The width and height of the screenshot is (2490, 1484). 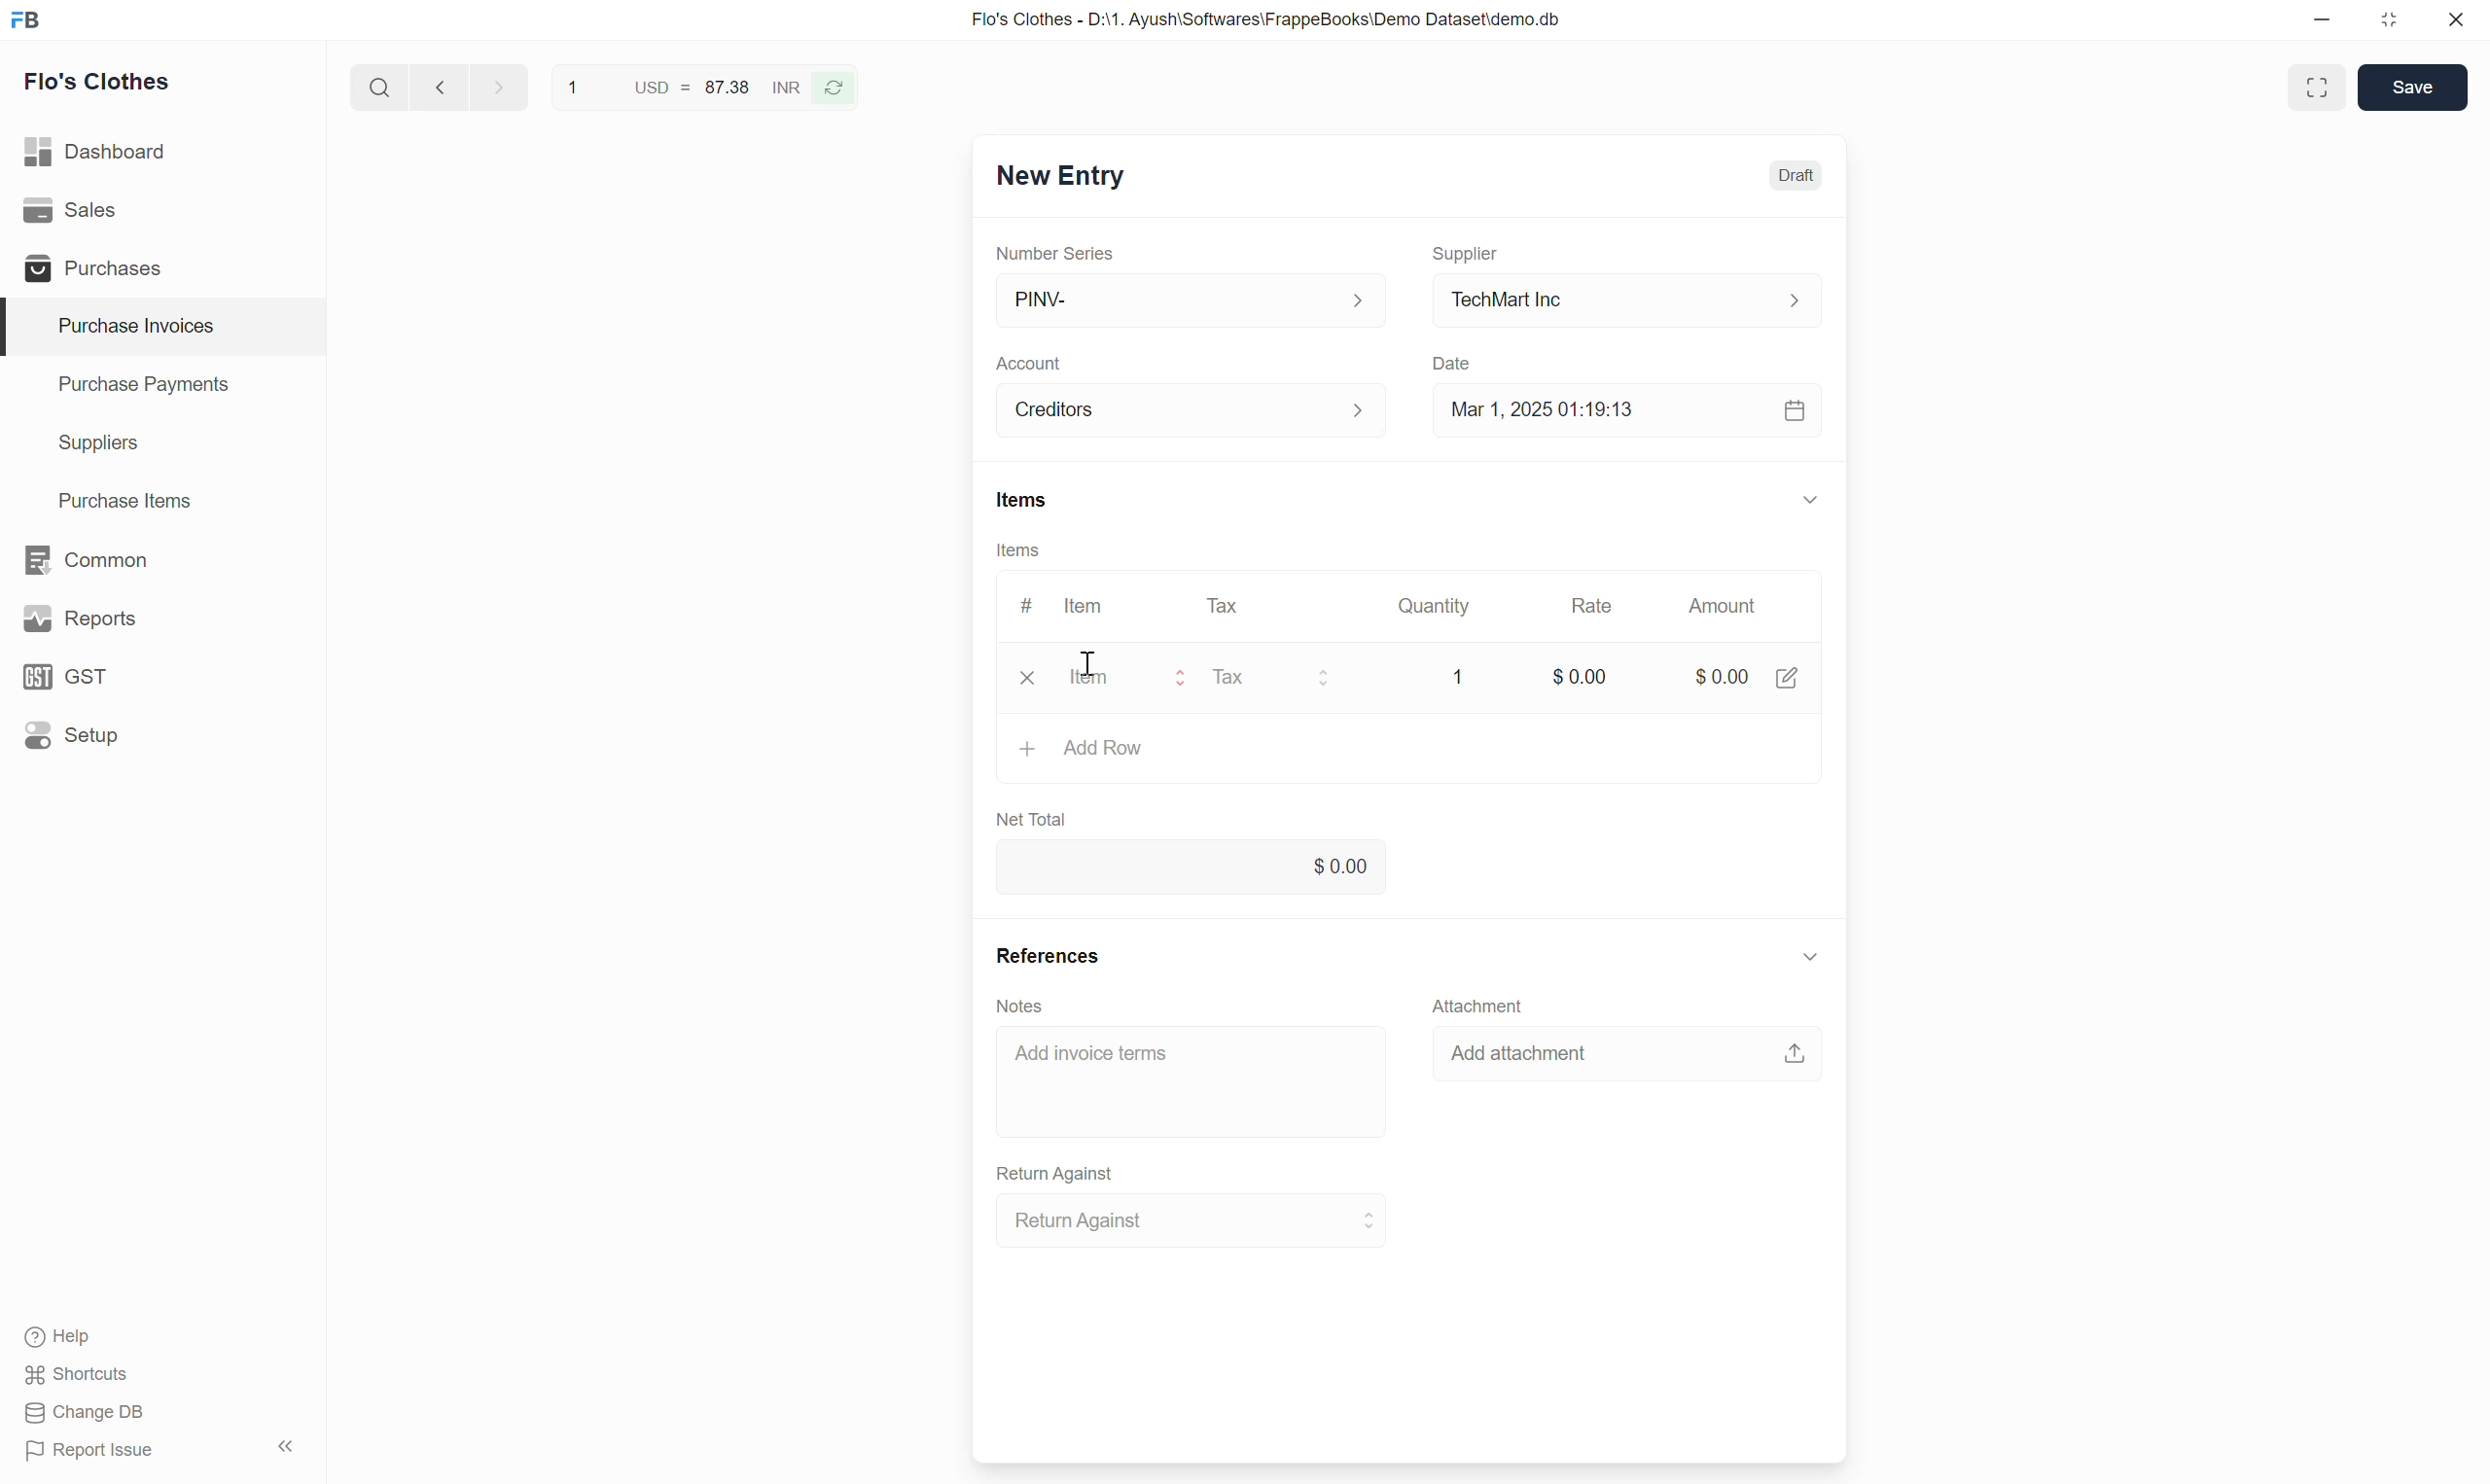 I want to click on edit, so click(x=1788, y=679).